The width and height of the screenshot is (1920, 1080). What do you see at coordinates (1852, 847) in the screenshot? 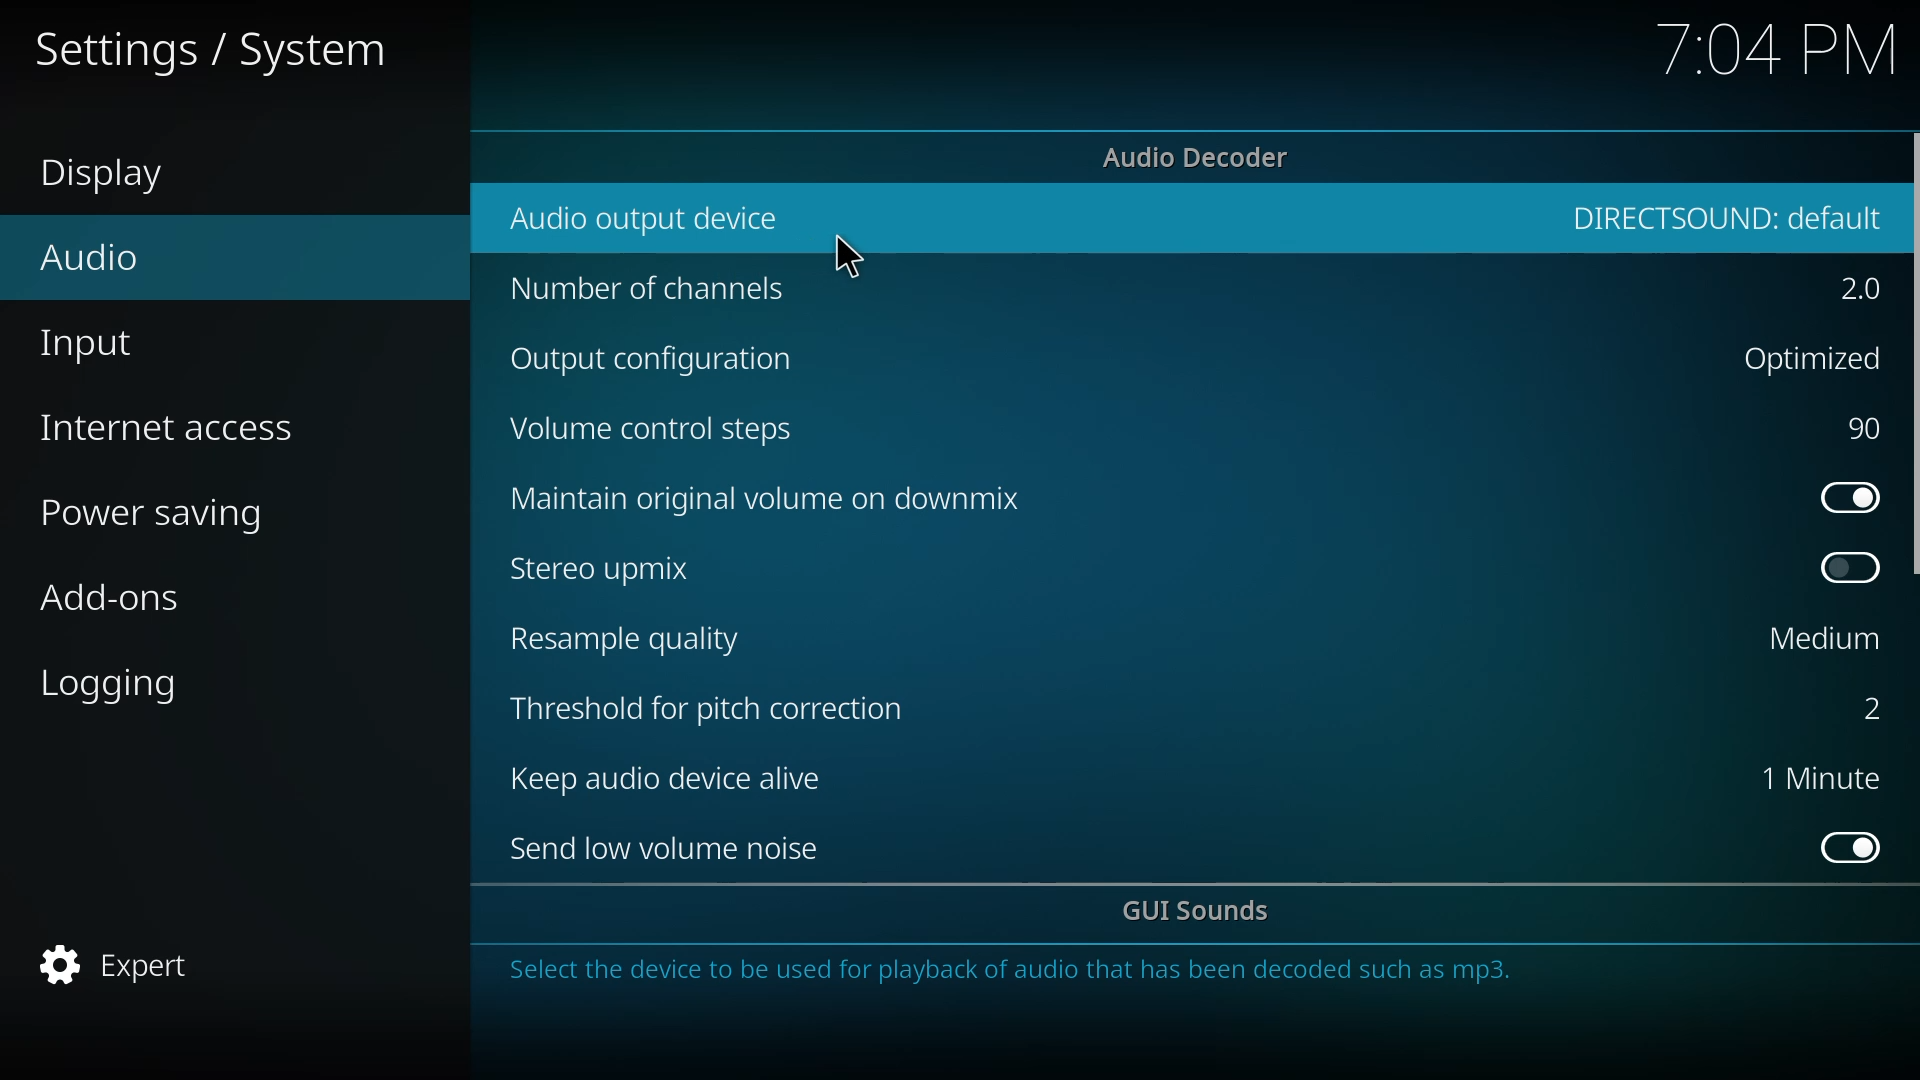
I see `enable` at bounding box center [1852, 847].